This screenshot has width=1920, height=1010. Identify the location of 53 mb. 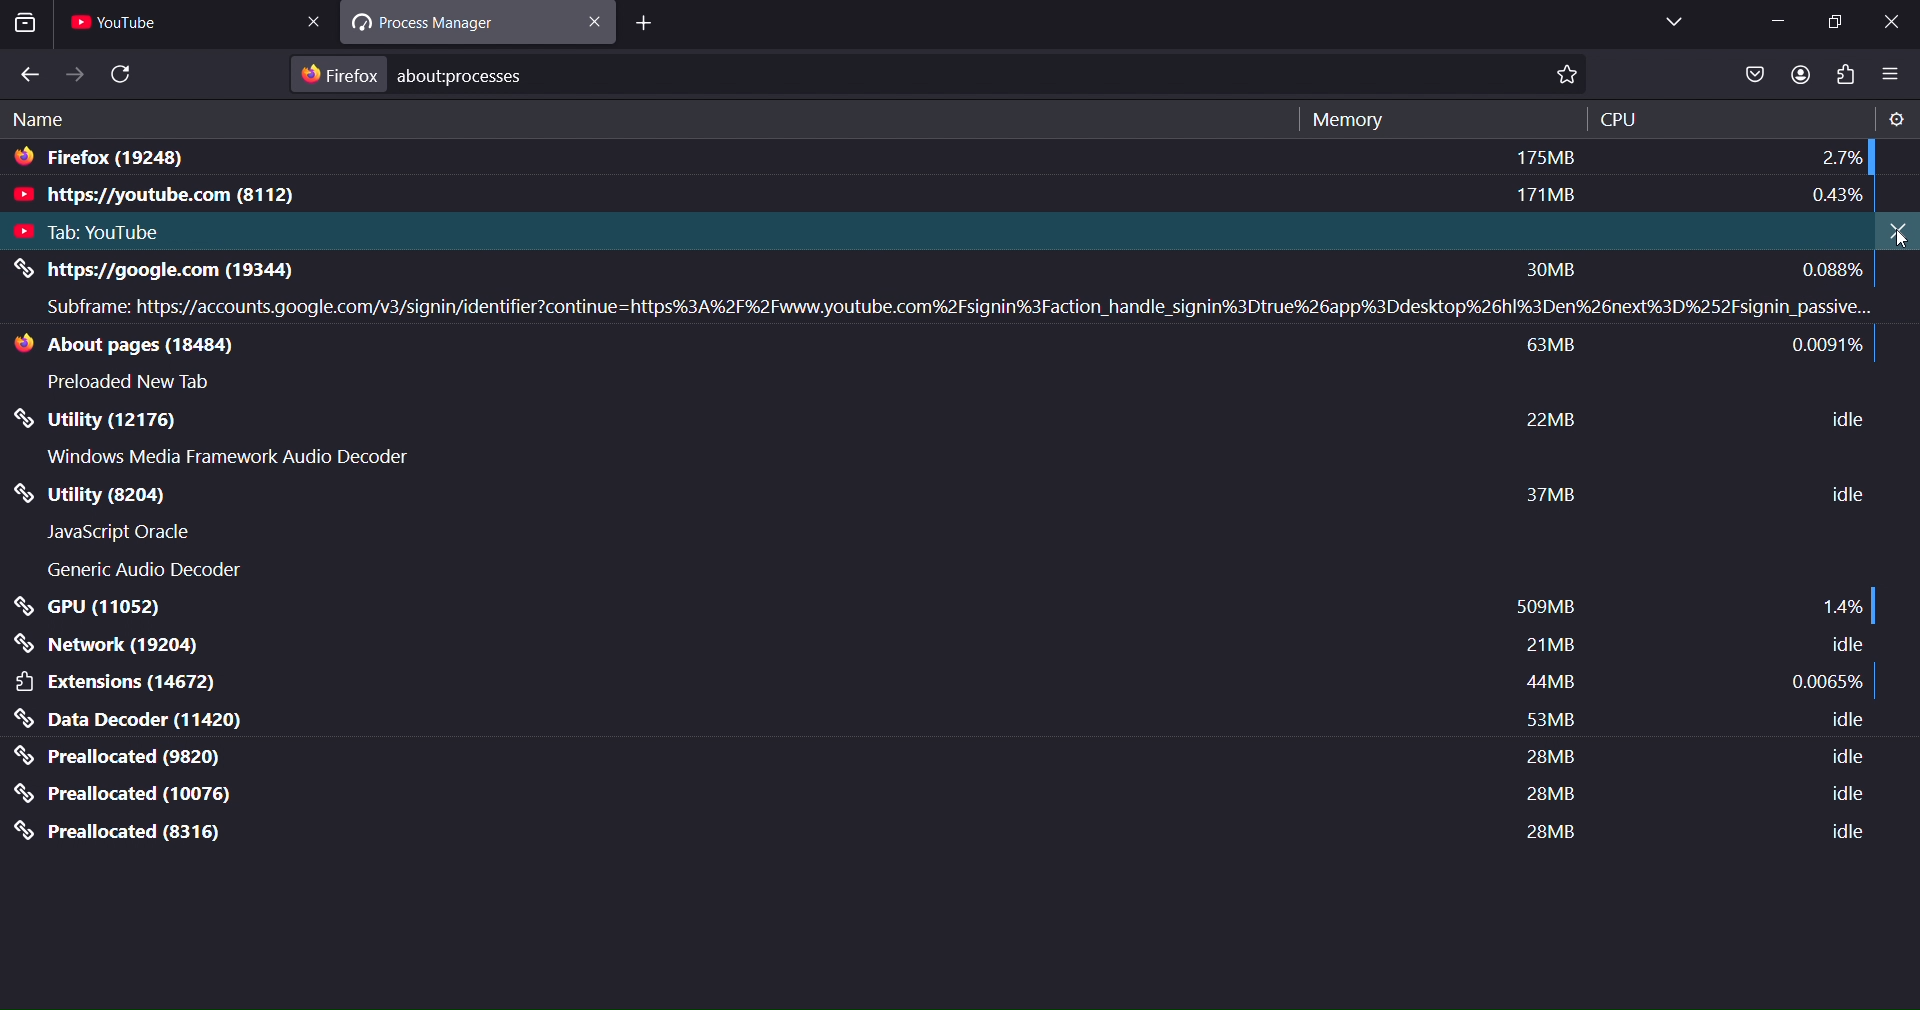
(1546, 719).